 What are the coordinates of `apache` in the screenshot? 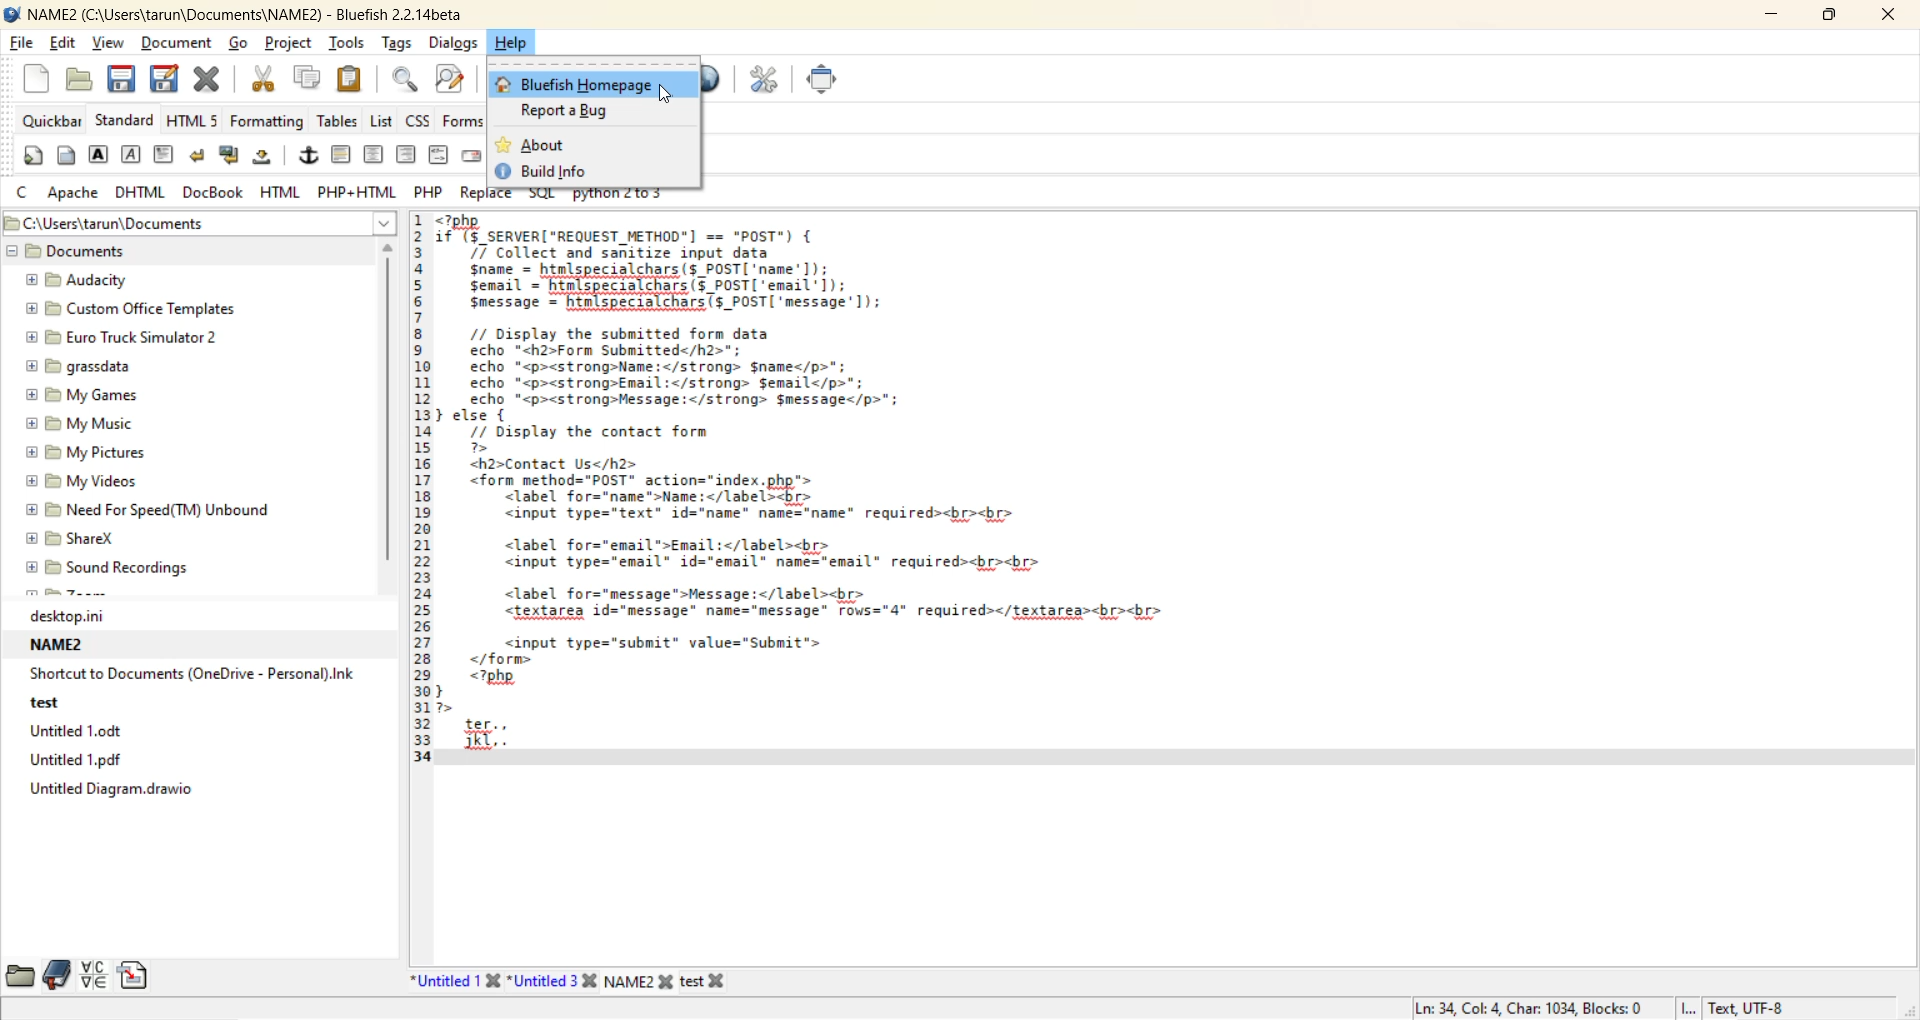 It's located at (72, 190).